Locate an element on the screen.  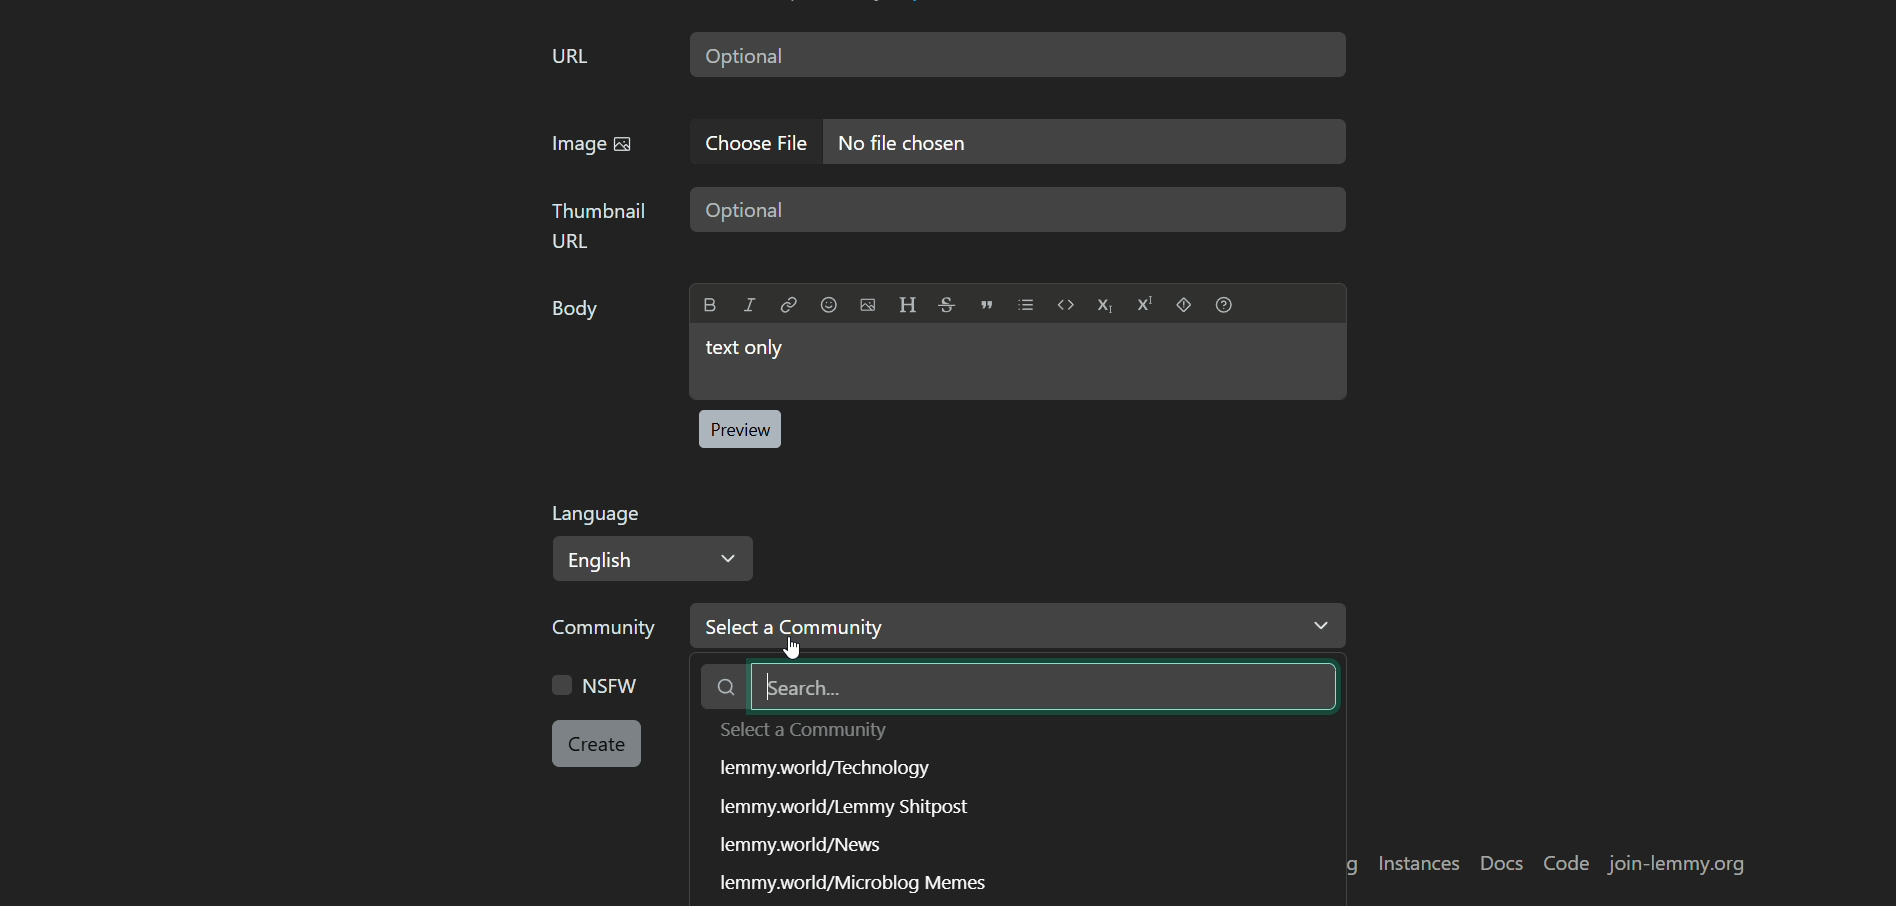
text is located at coordinates (864, 881).